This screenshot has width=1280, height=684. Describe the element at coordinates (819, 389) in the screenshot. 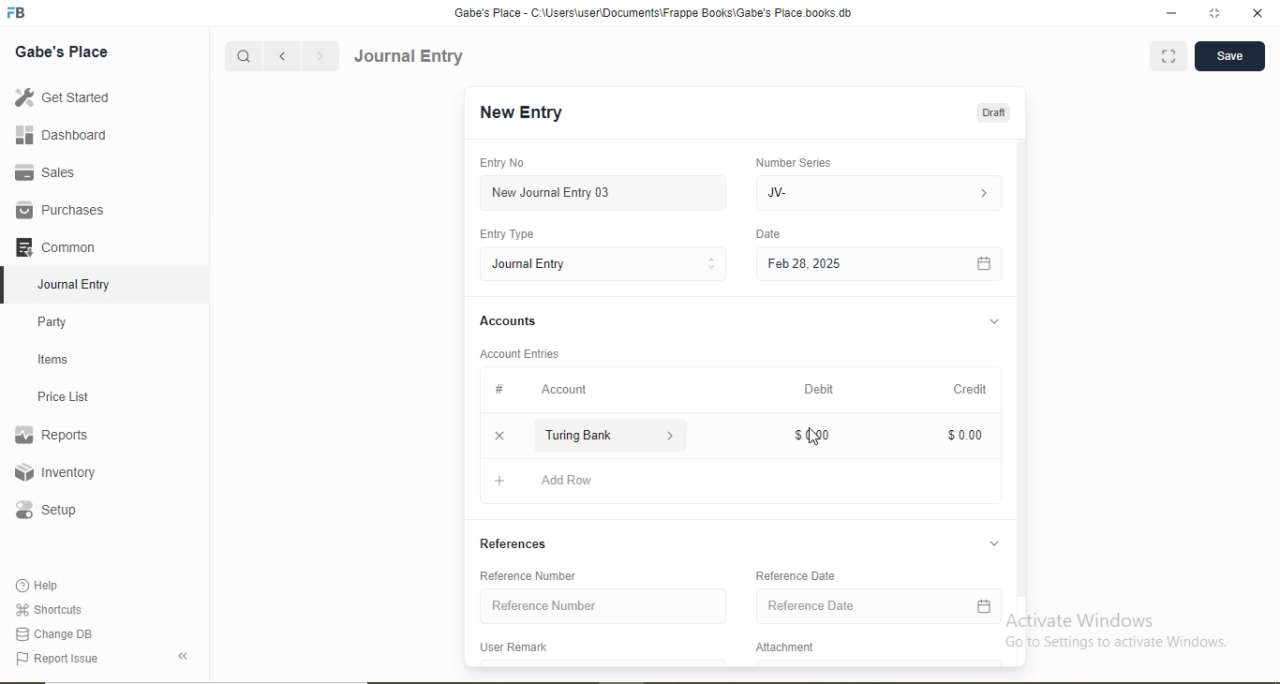

I see `Debit` at that location.